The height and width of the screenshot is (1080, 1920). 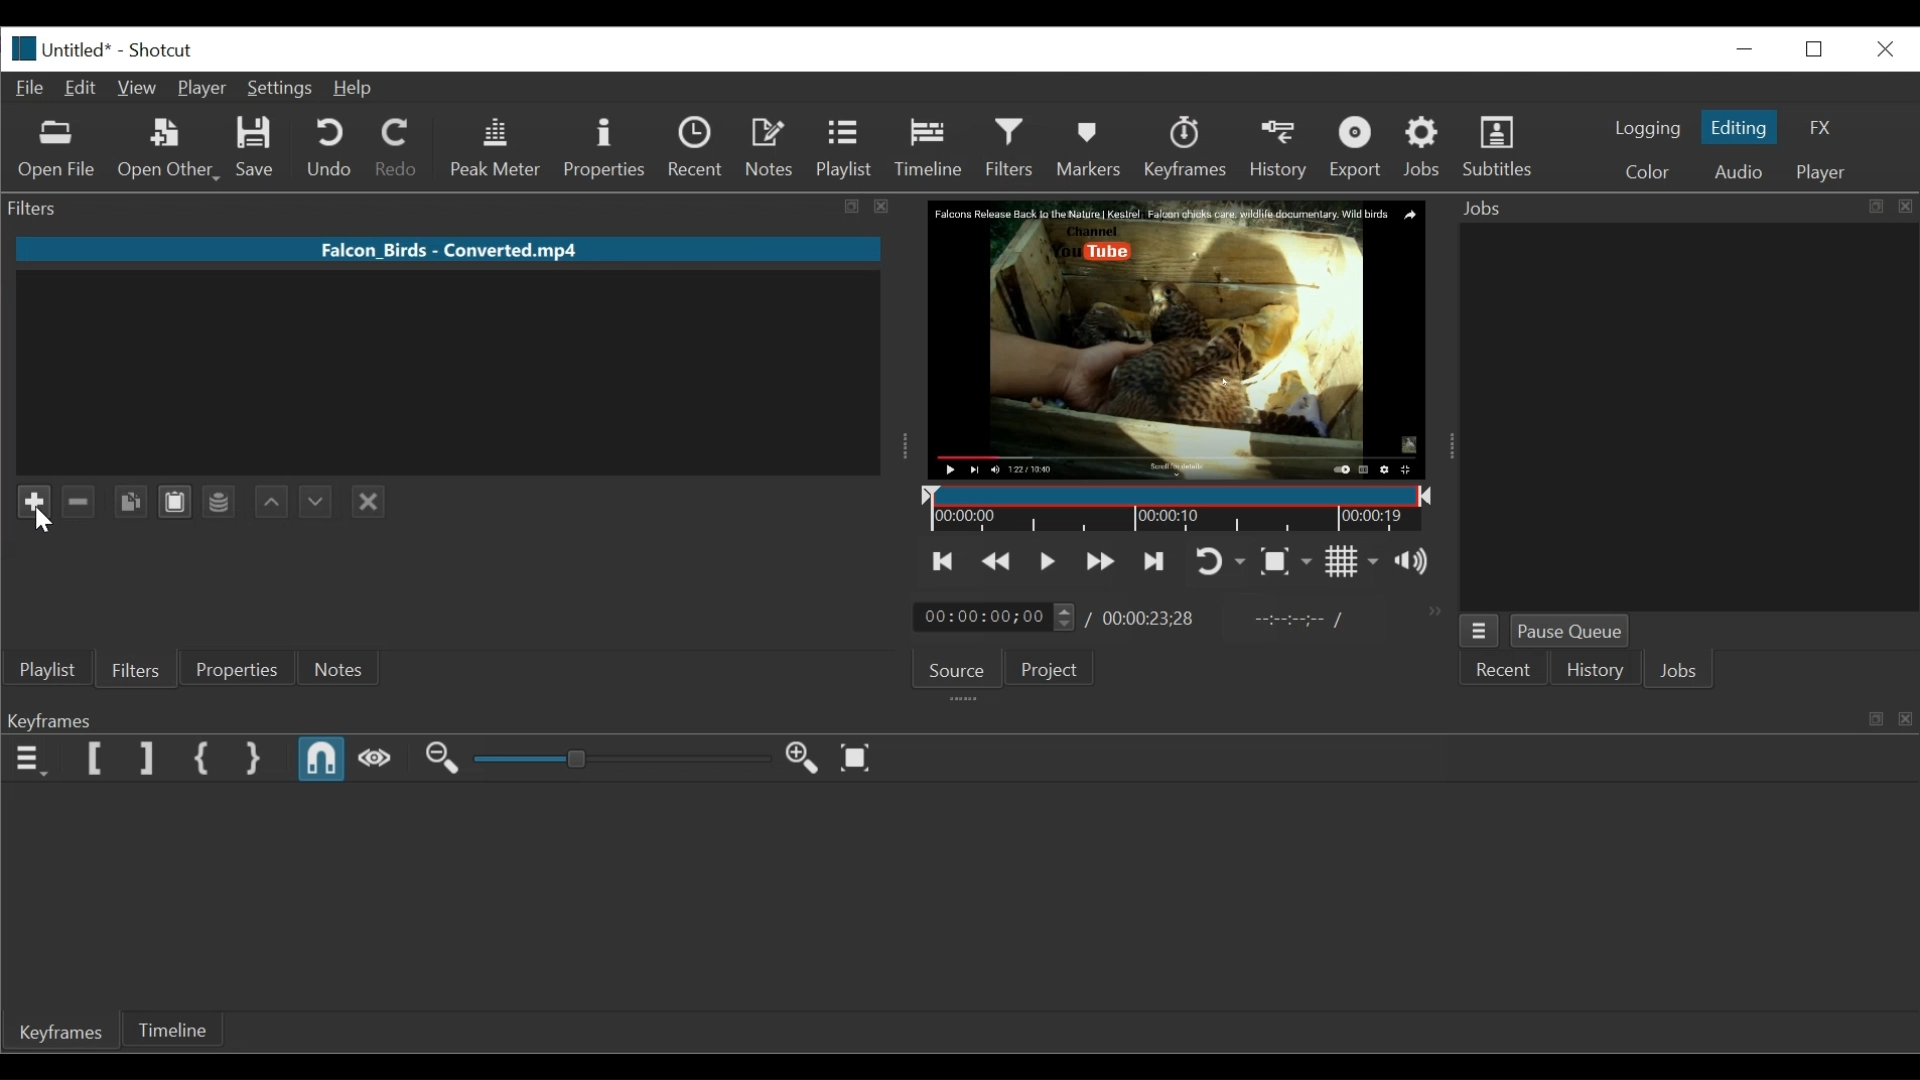 What do you see at coordinates (164, 50) in the screenshot?
I see `Shotcut` at bounding box center [164, 50].